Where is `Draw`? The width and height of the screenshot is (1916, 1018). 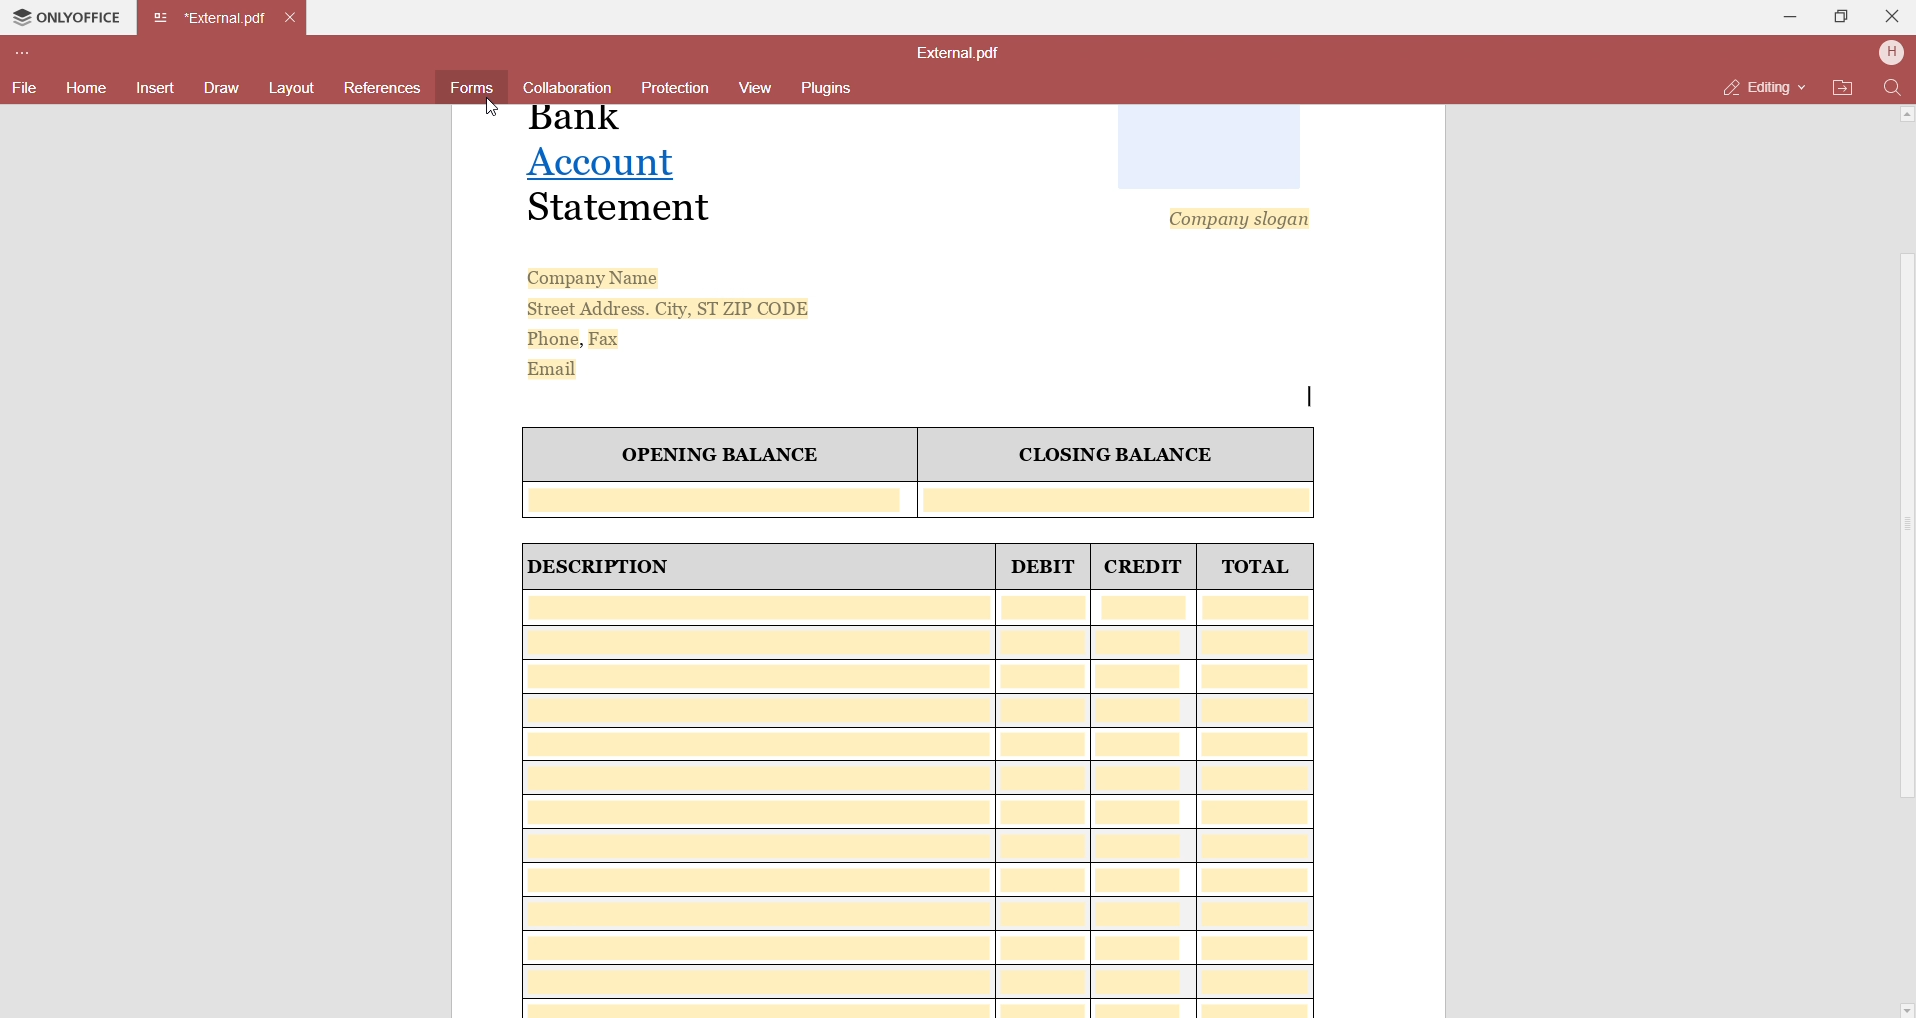 Draw is located at coordinates (221, 85).